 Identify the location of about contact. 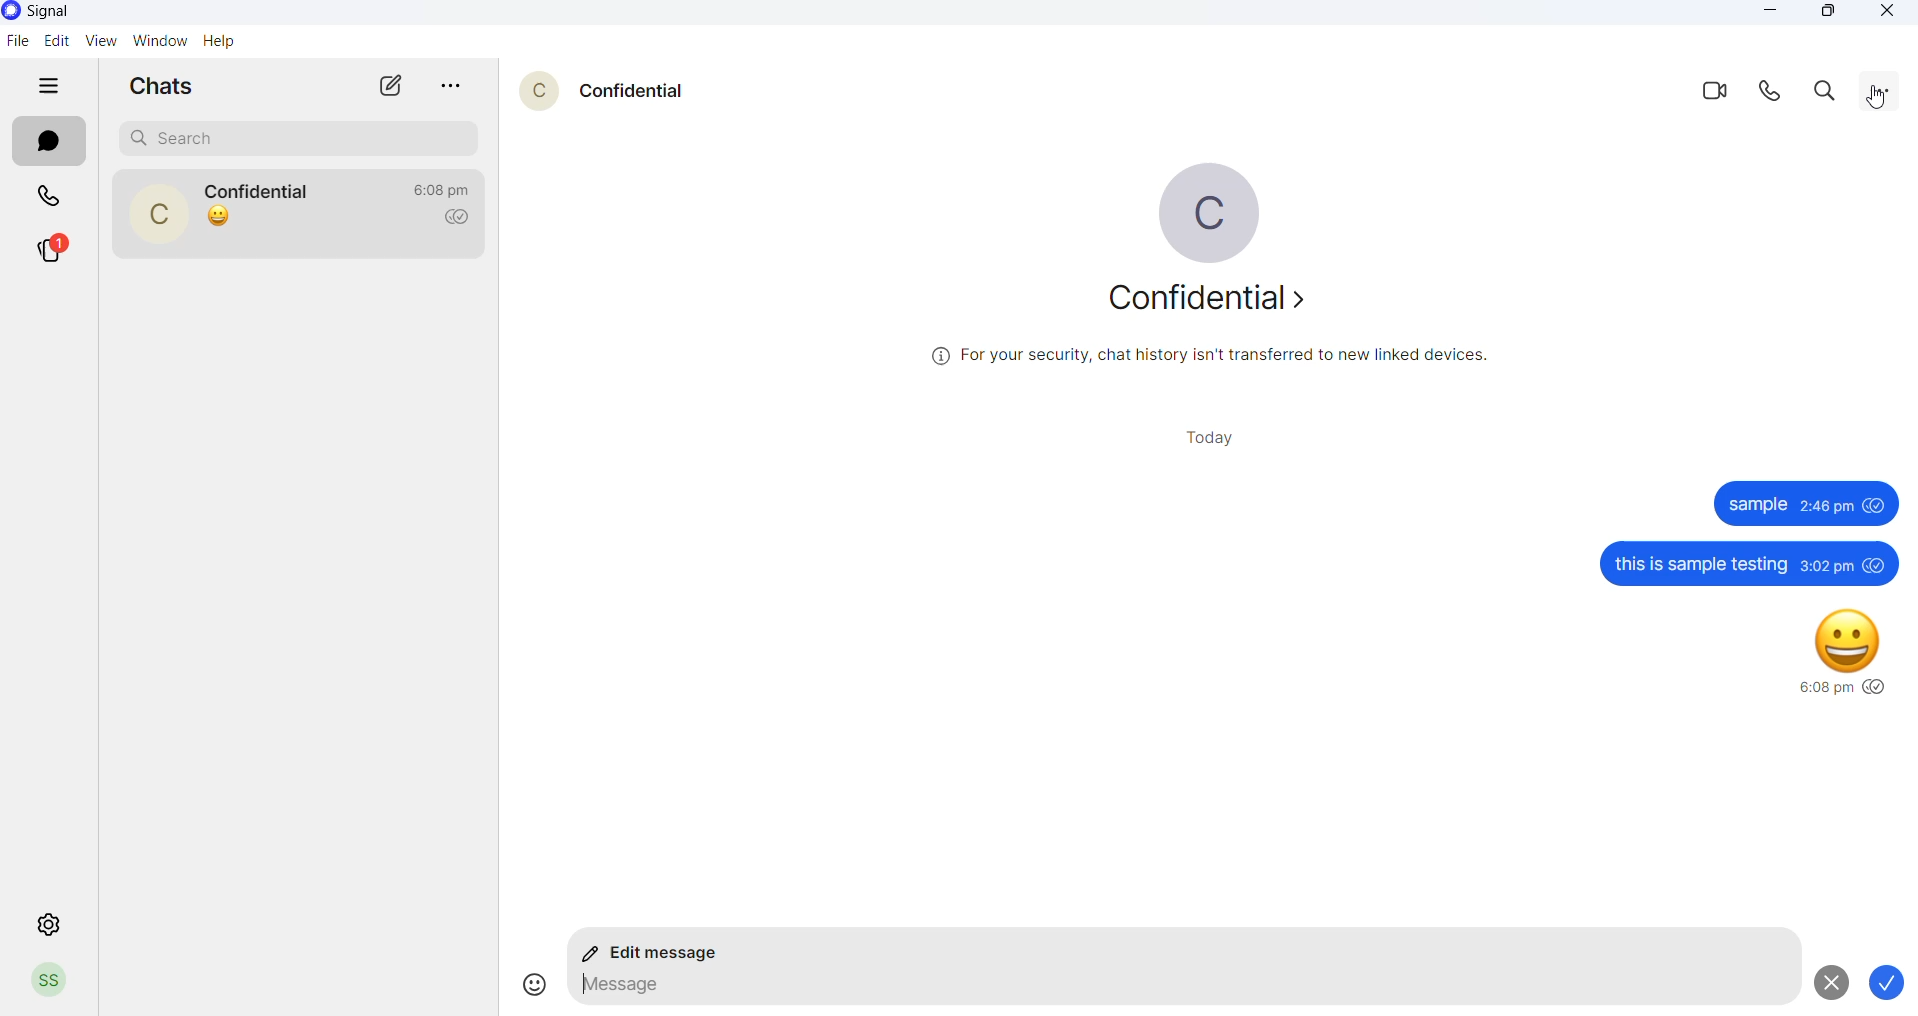
(1198, 300).